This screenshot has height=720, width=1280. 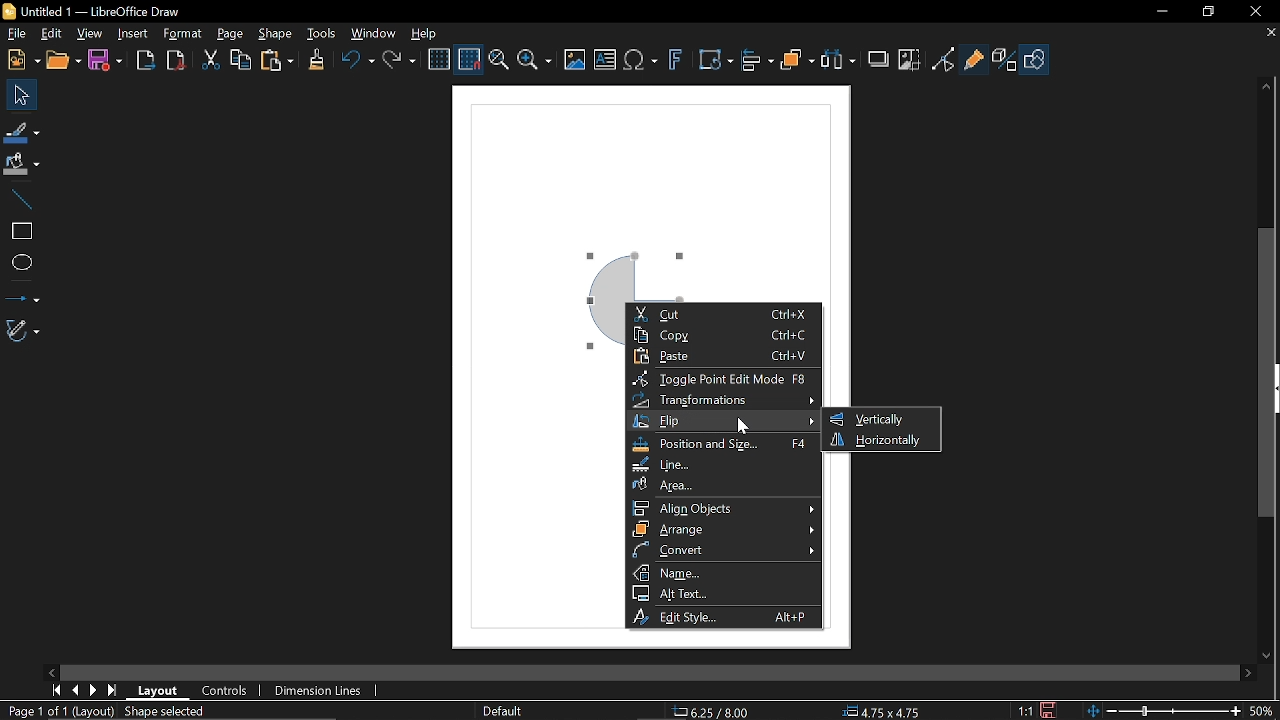 What do you see at coordinates (719, 379) in the screenshot?
I see `Toggle point edit mode   F8` at bounding box center [719, 379].